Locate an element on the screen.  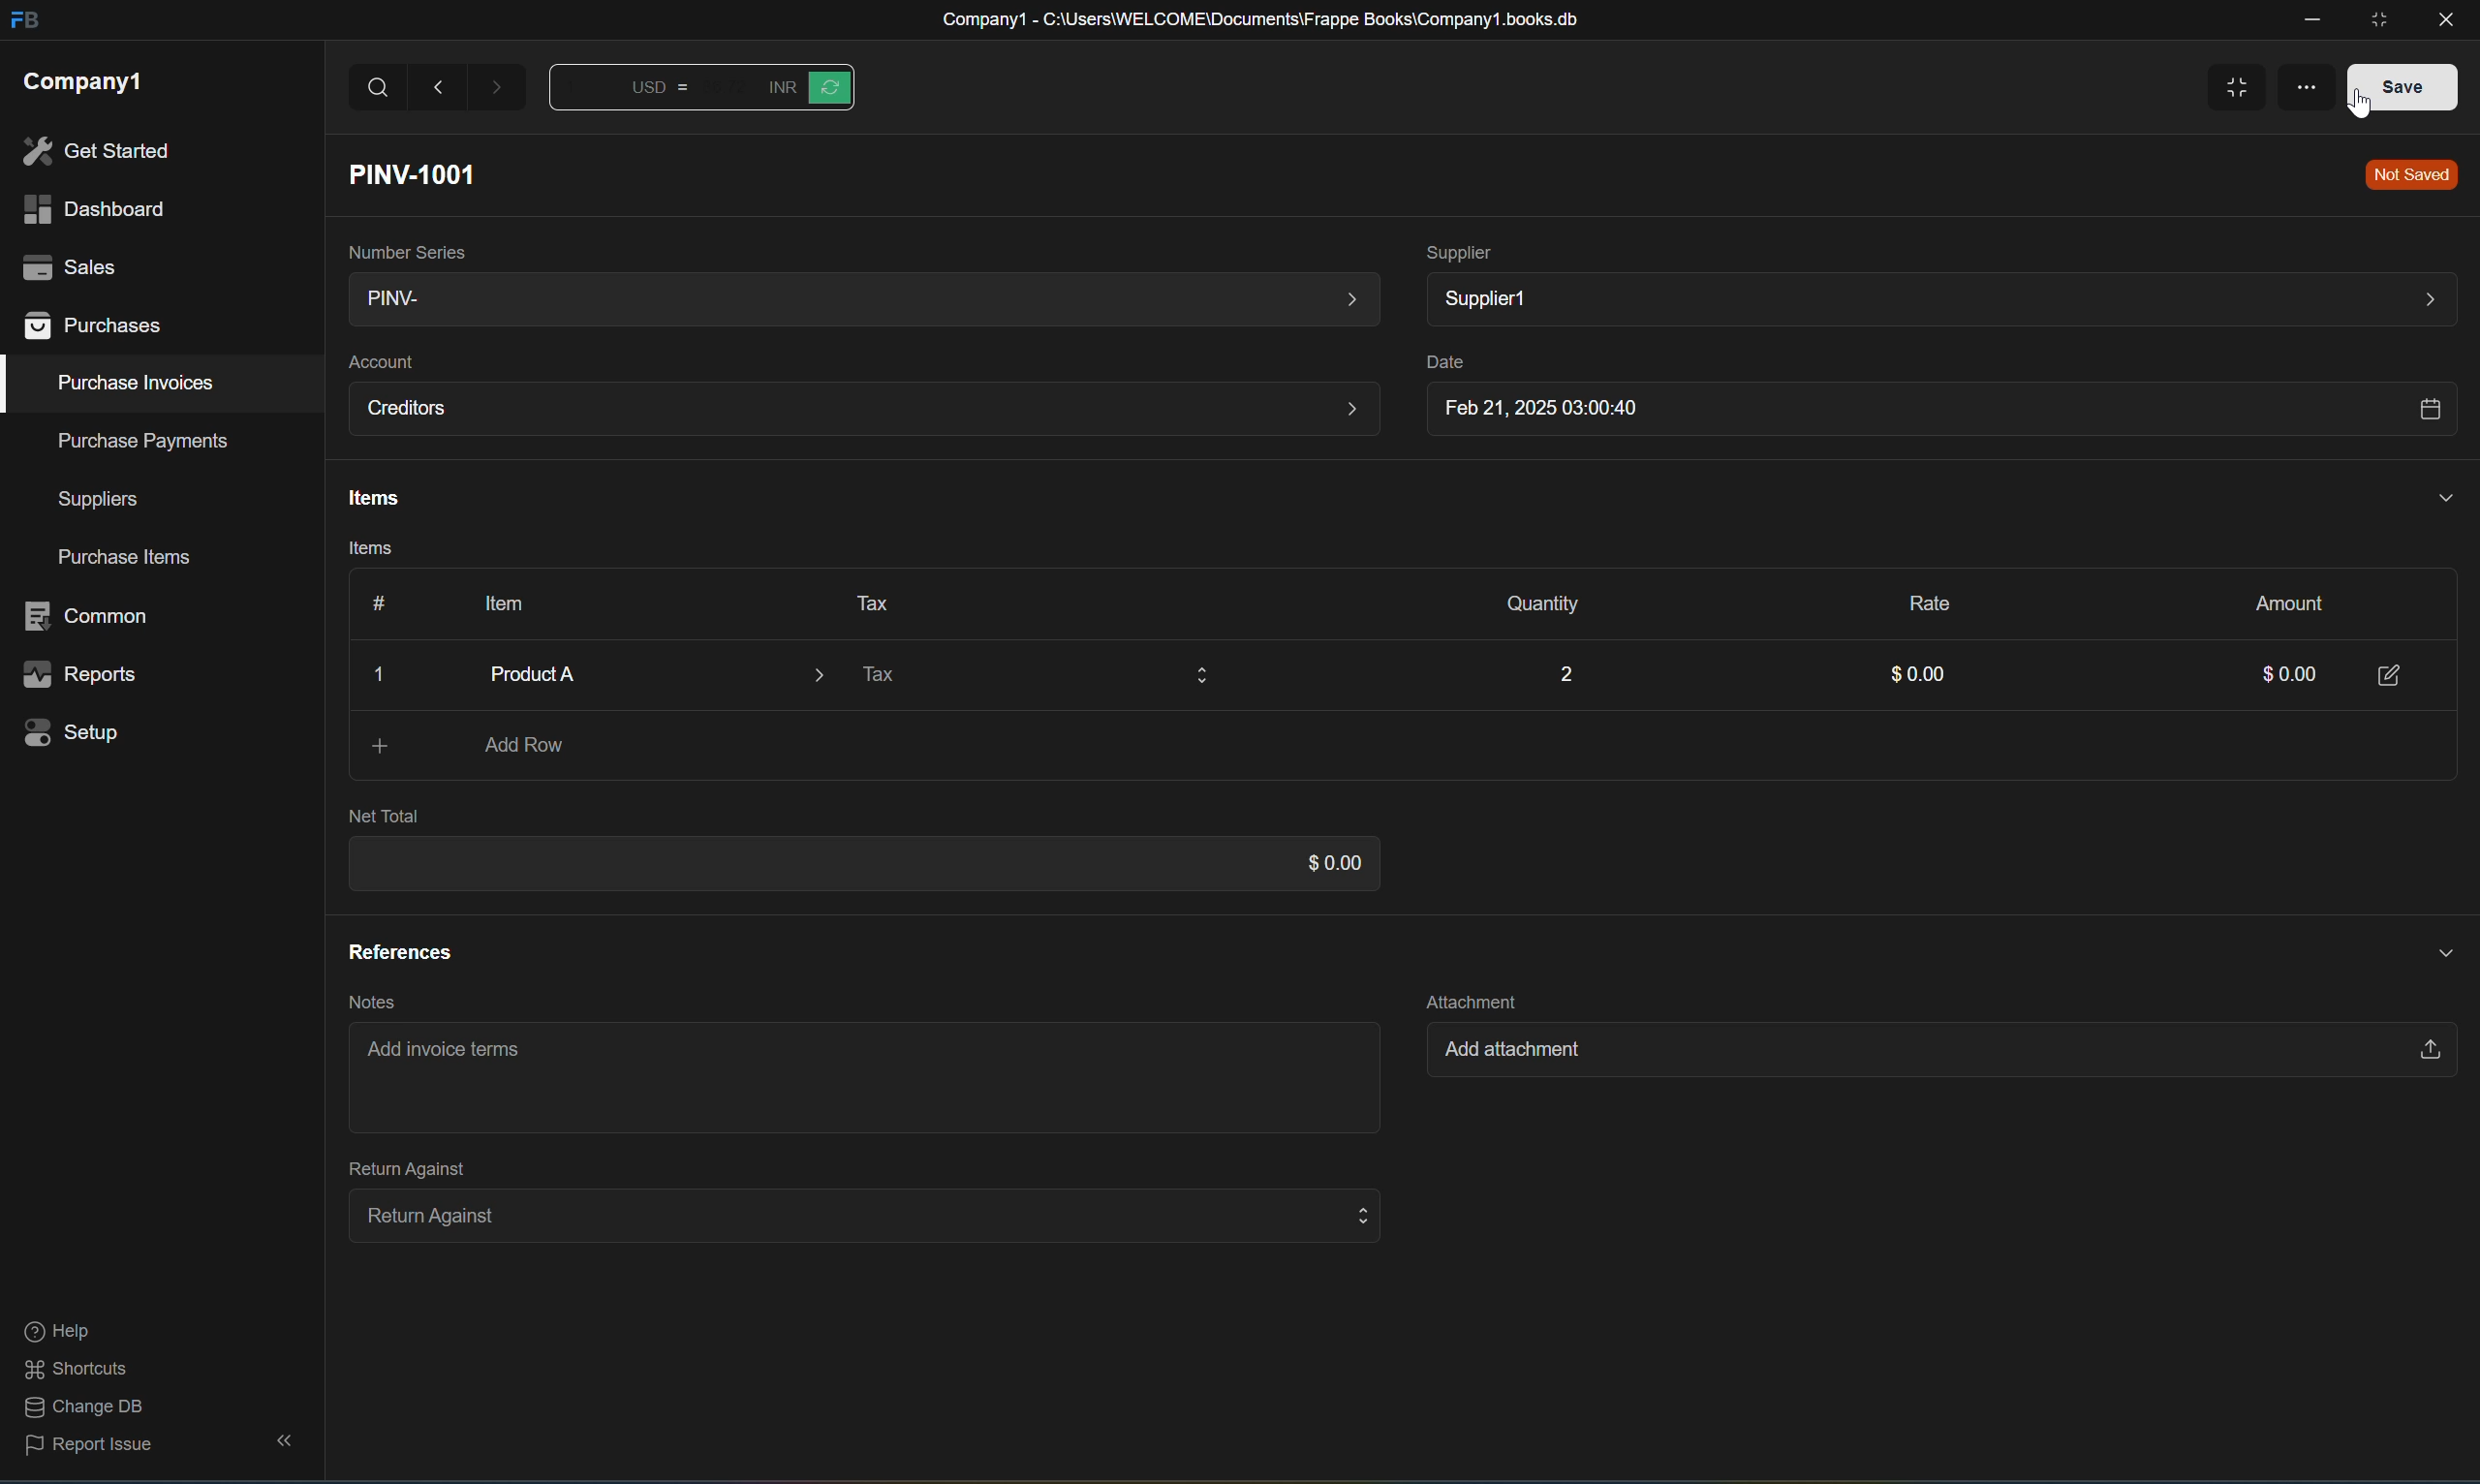
shortcuts is located at coordinates (77, 1370).